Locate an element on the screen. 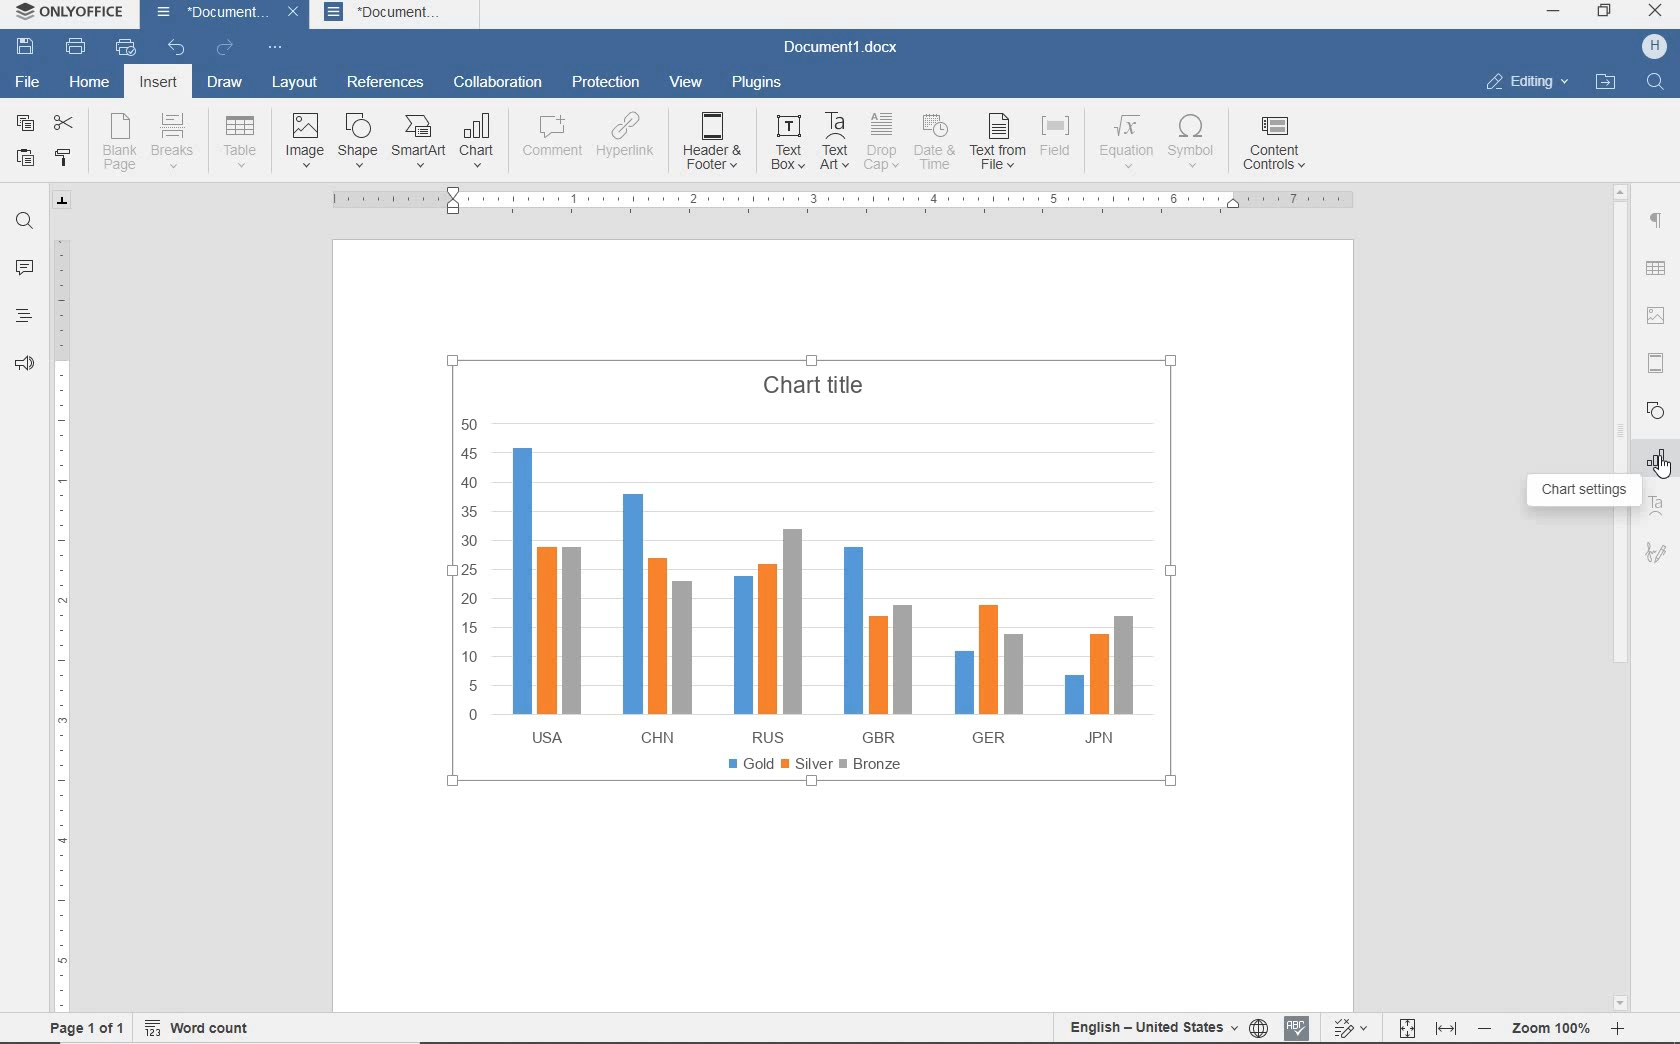 The height and width of the screenshot is (1044, 1680). close is located at coordinates (296, 15).